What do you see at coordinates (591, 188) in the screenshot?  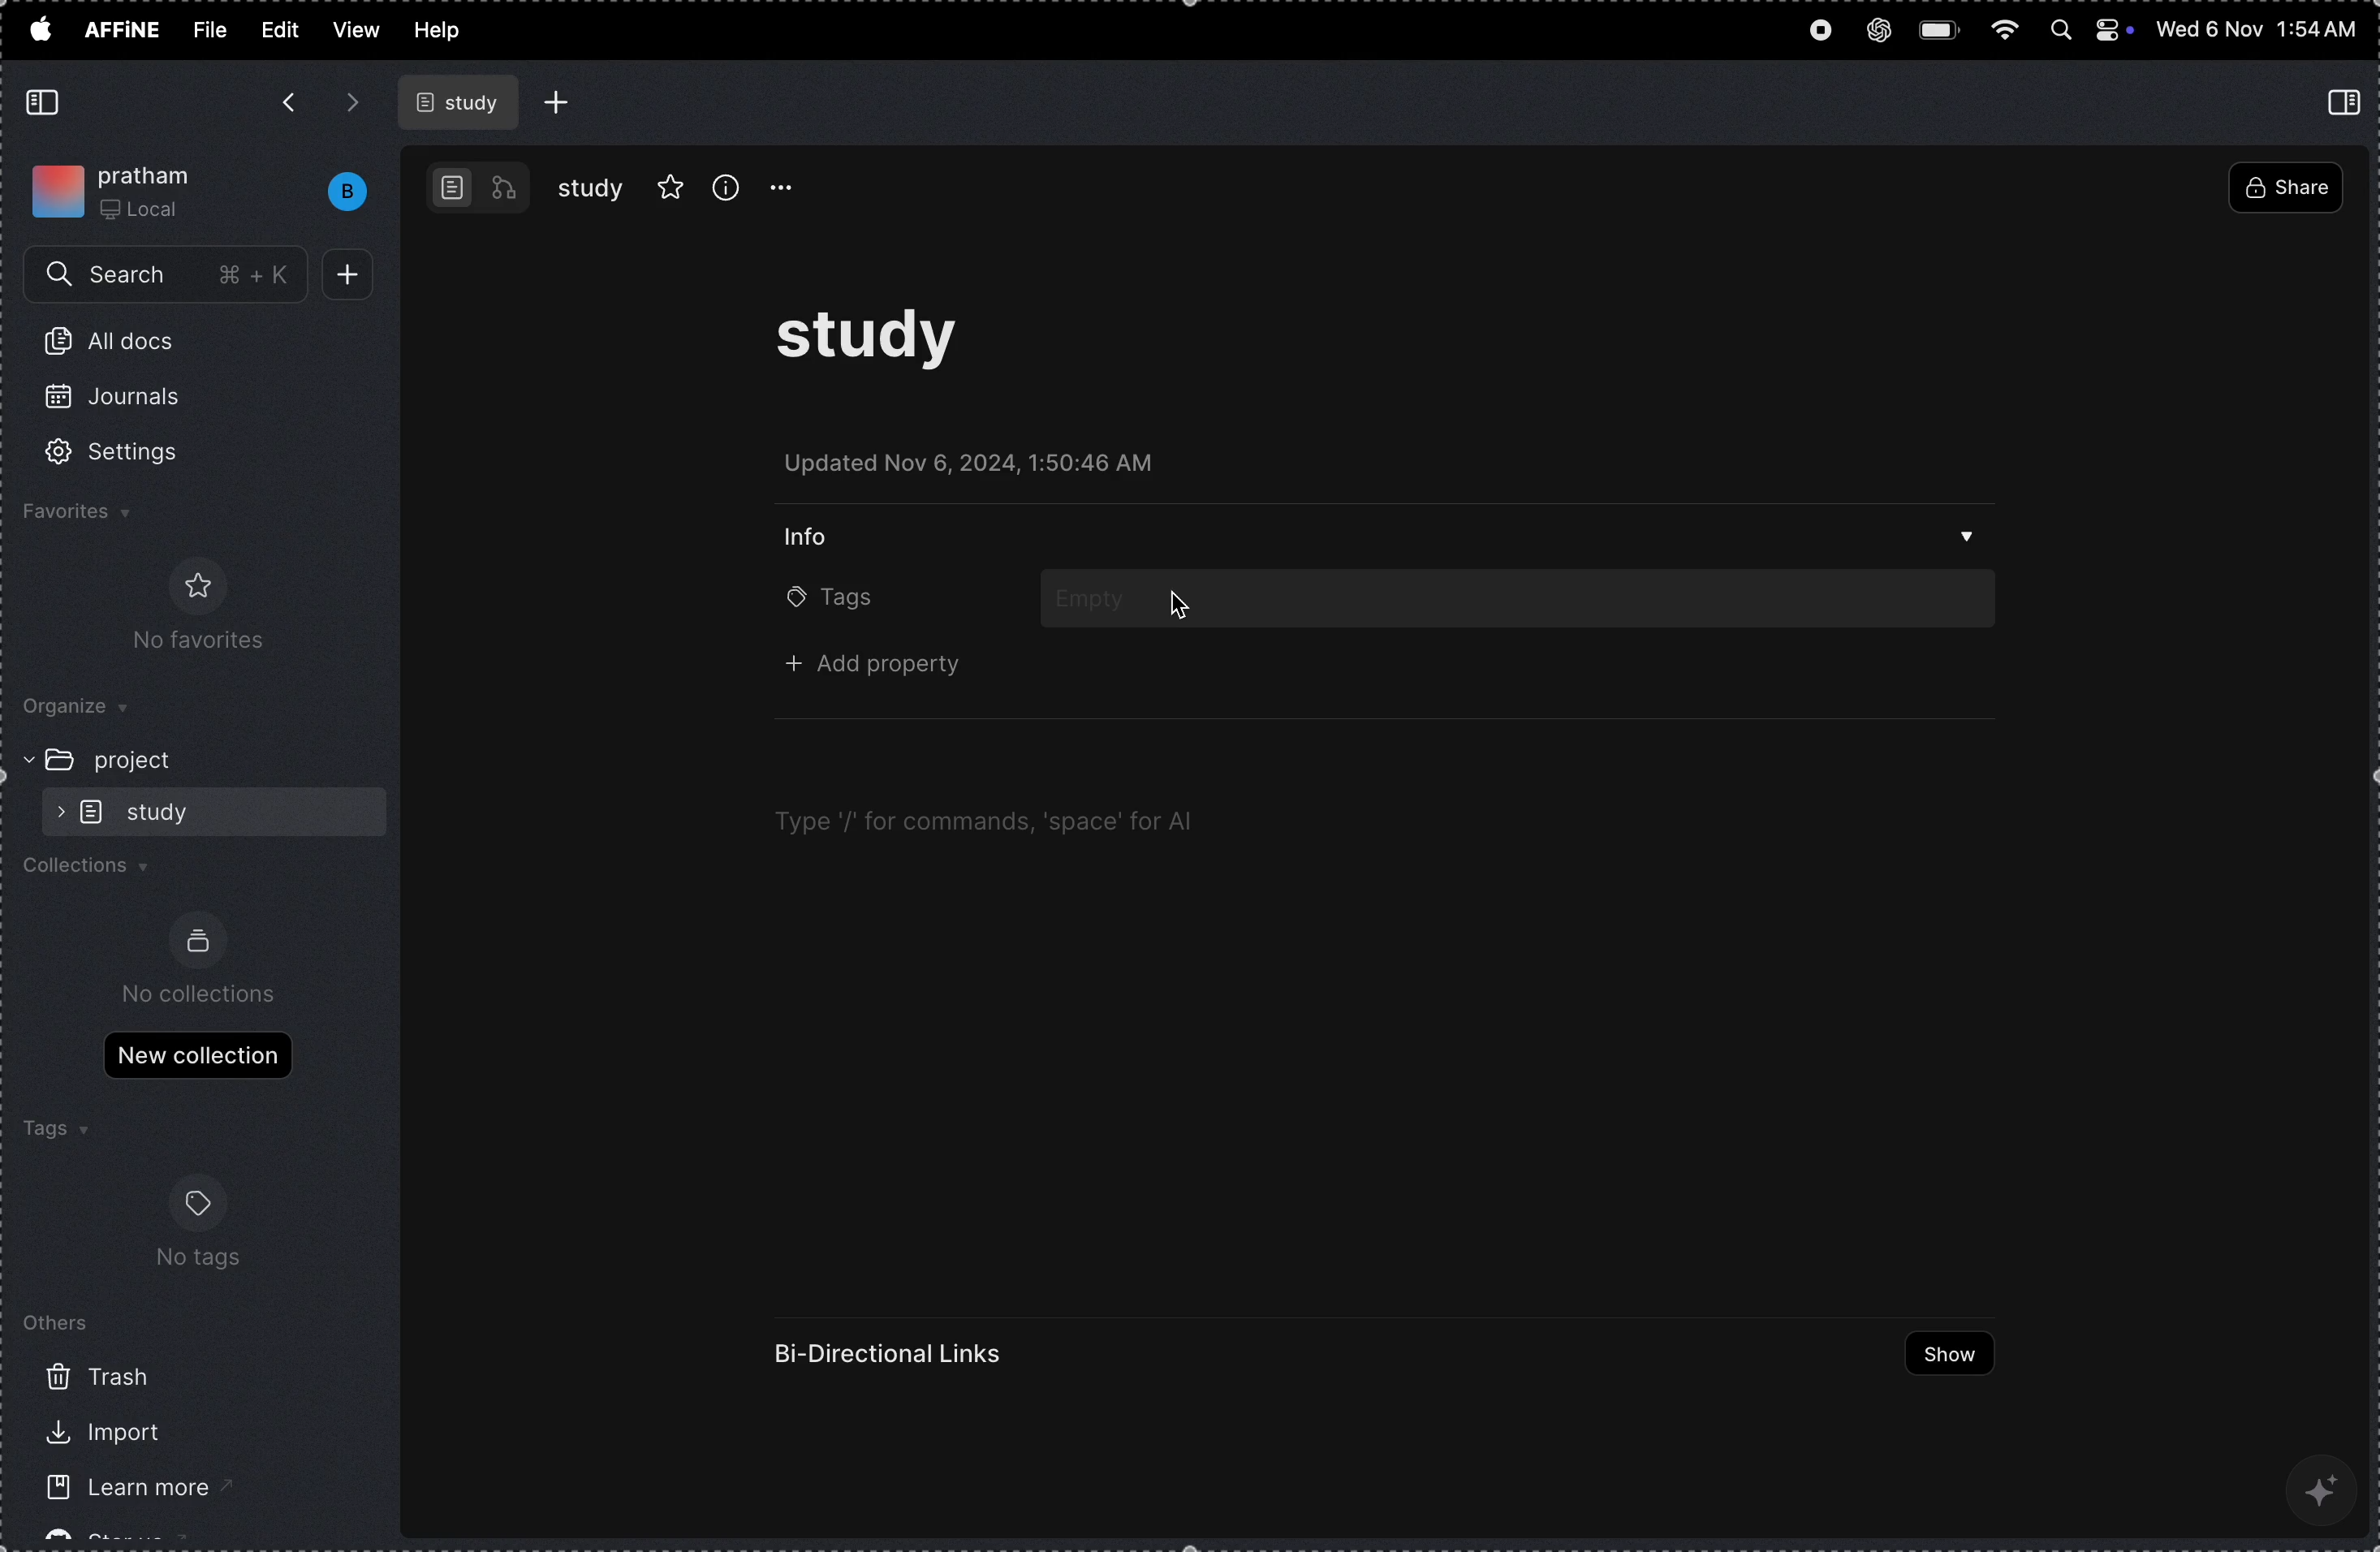 I see `study` at bounding box center [591, 188].